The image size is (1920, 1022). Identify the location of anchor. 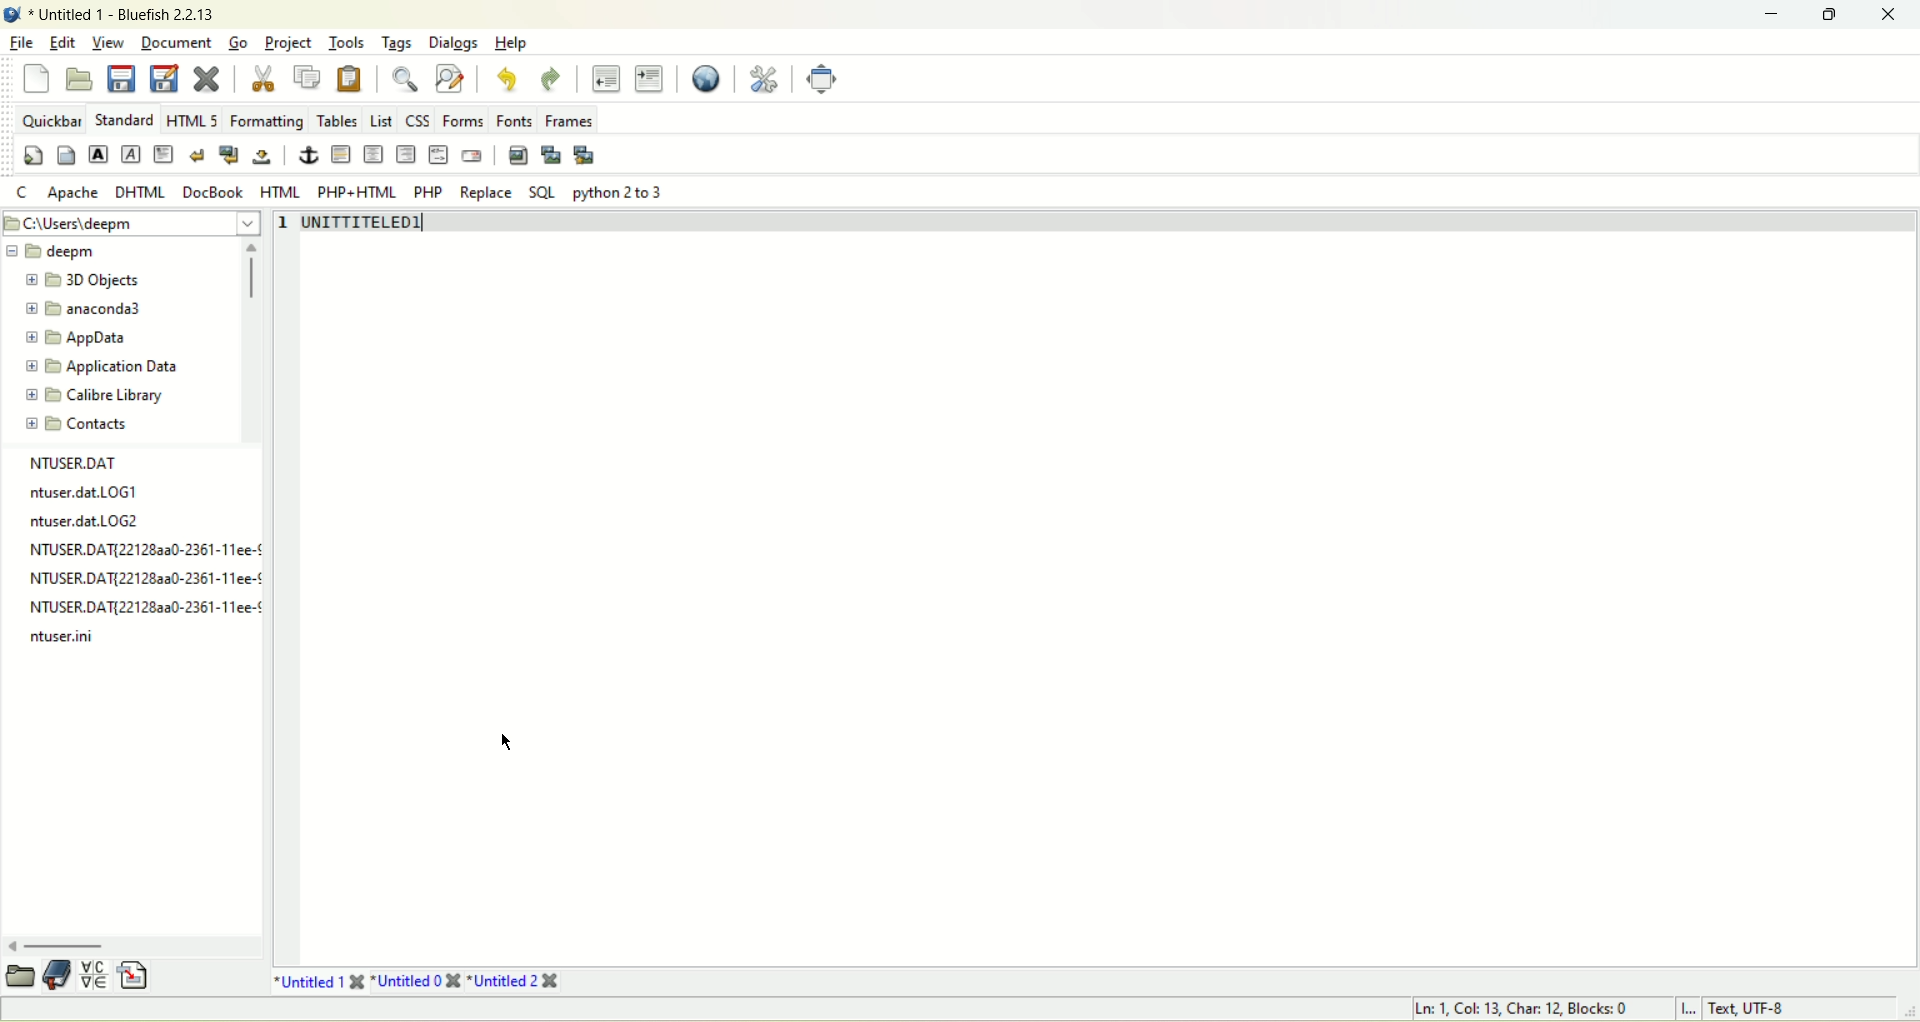
(306, 155).